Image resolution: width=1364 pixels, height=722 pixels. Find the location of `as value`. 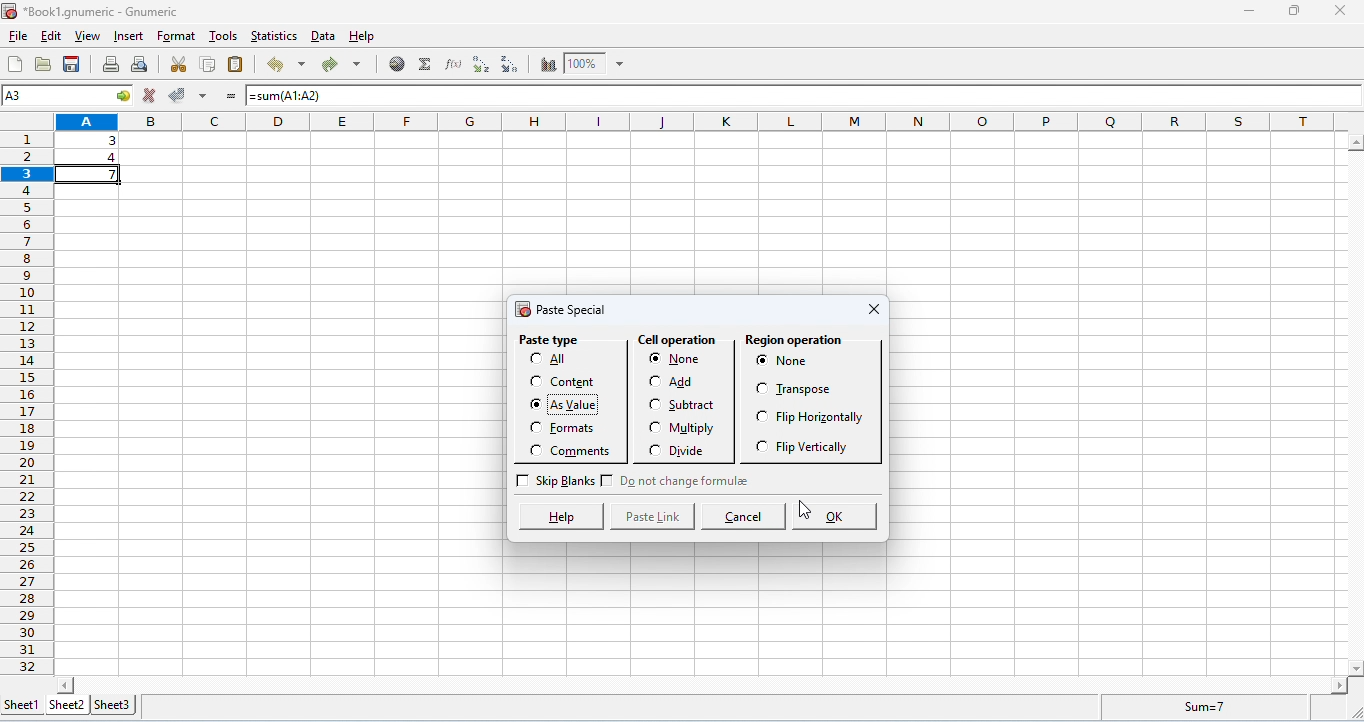

as value is located at coordinates (577, 404).